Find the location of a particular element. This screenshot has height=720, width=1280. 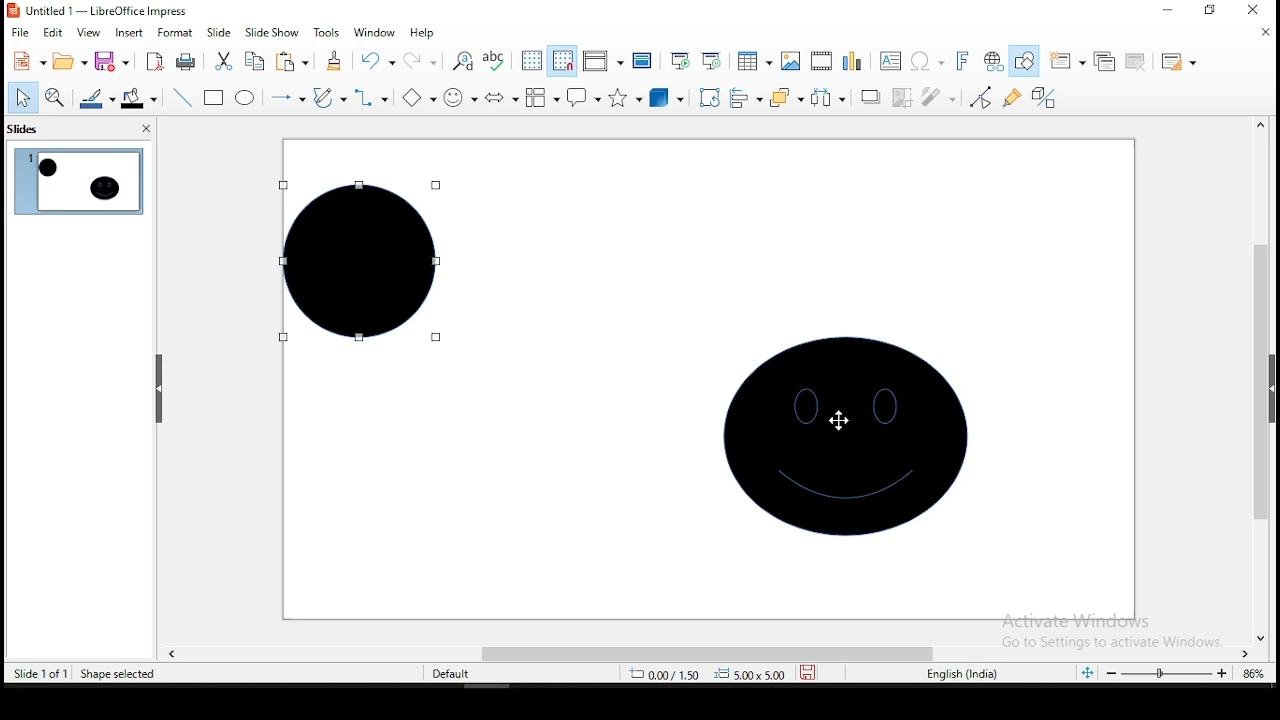

save is located at coordinates (811, 673).